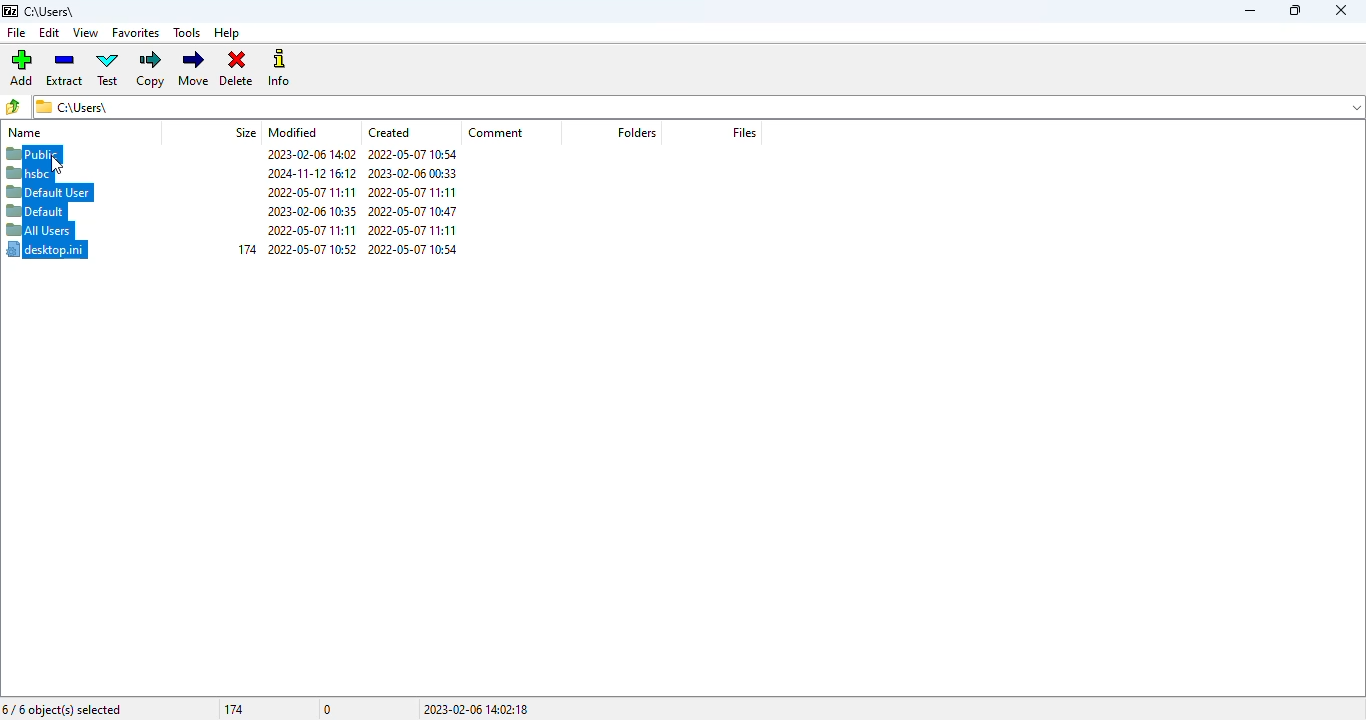 The image size is (1366, 720). What do you see at coordinates (417, 210) in the screenshot?
I see `2022-05-07 10:47` at bounding box center [417, 210].